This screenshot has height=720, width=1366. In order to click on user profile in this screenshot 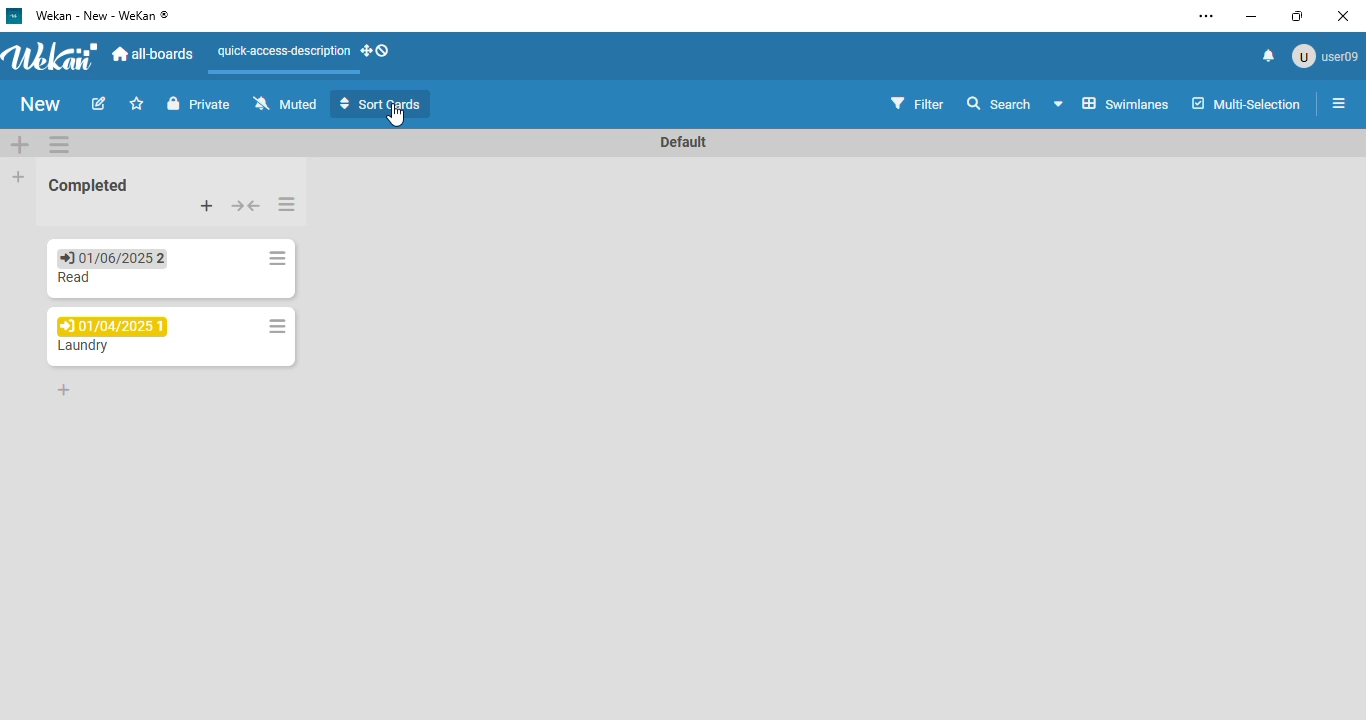, I will do `click(1324, 56)`.